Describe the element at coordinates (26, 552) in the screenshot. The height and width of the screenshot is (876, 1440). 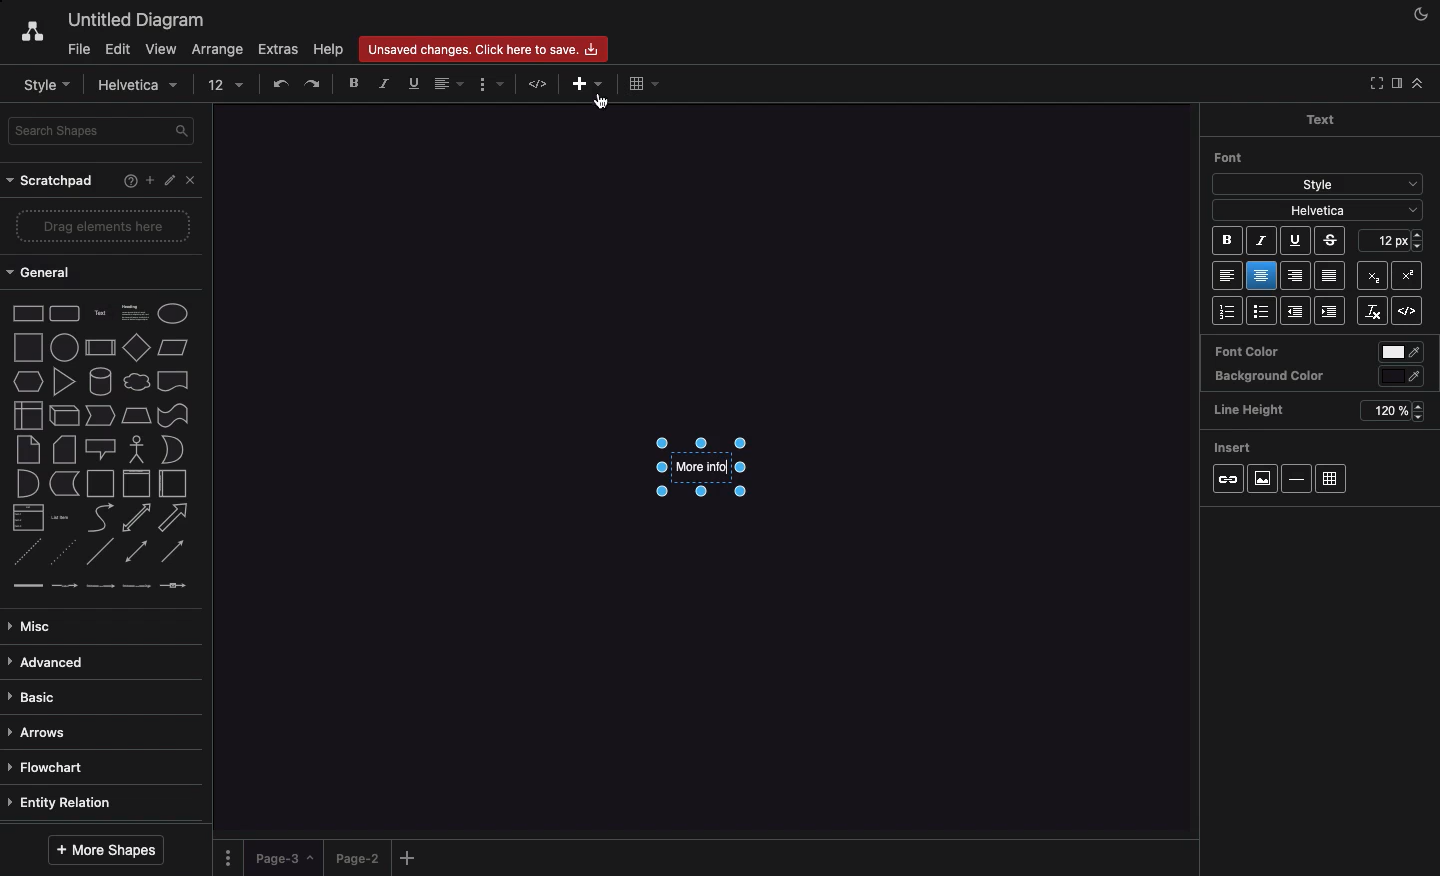
I see `dashed line` at that location.